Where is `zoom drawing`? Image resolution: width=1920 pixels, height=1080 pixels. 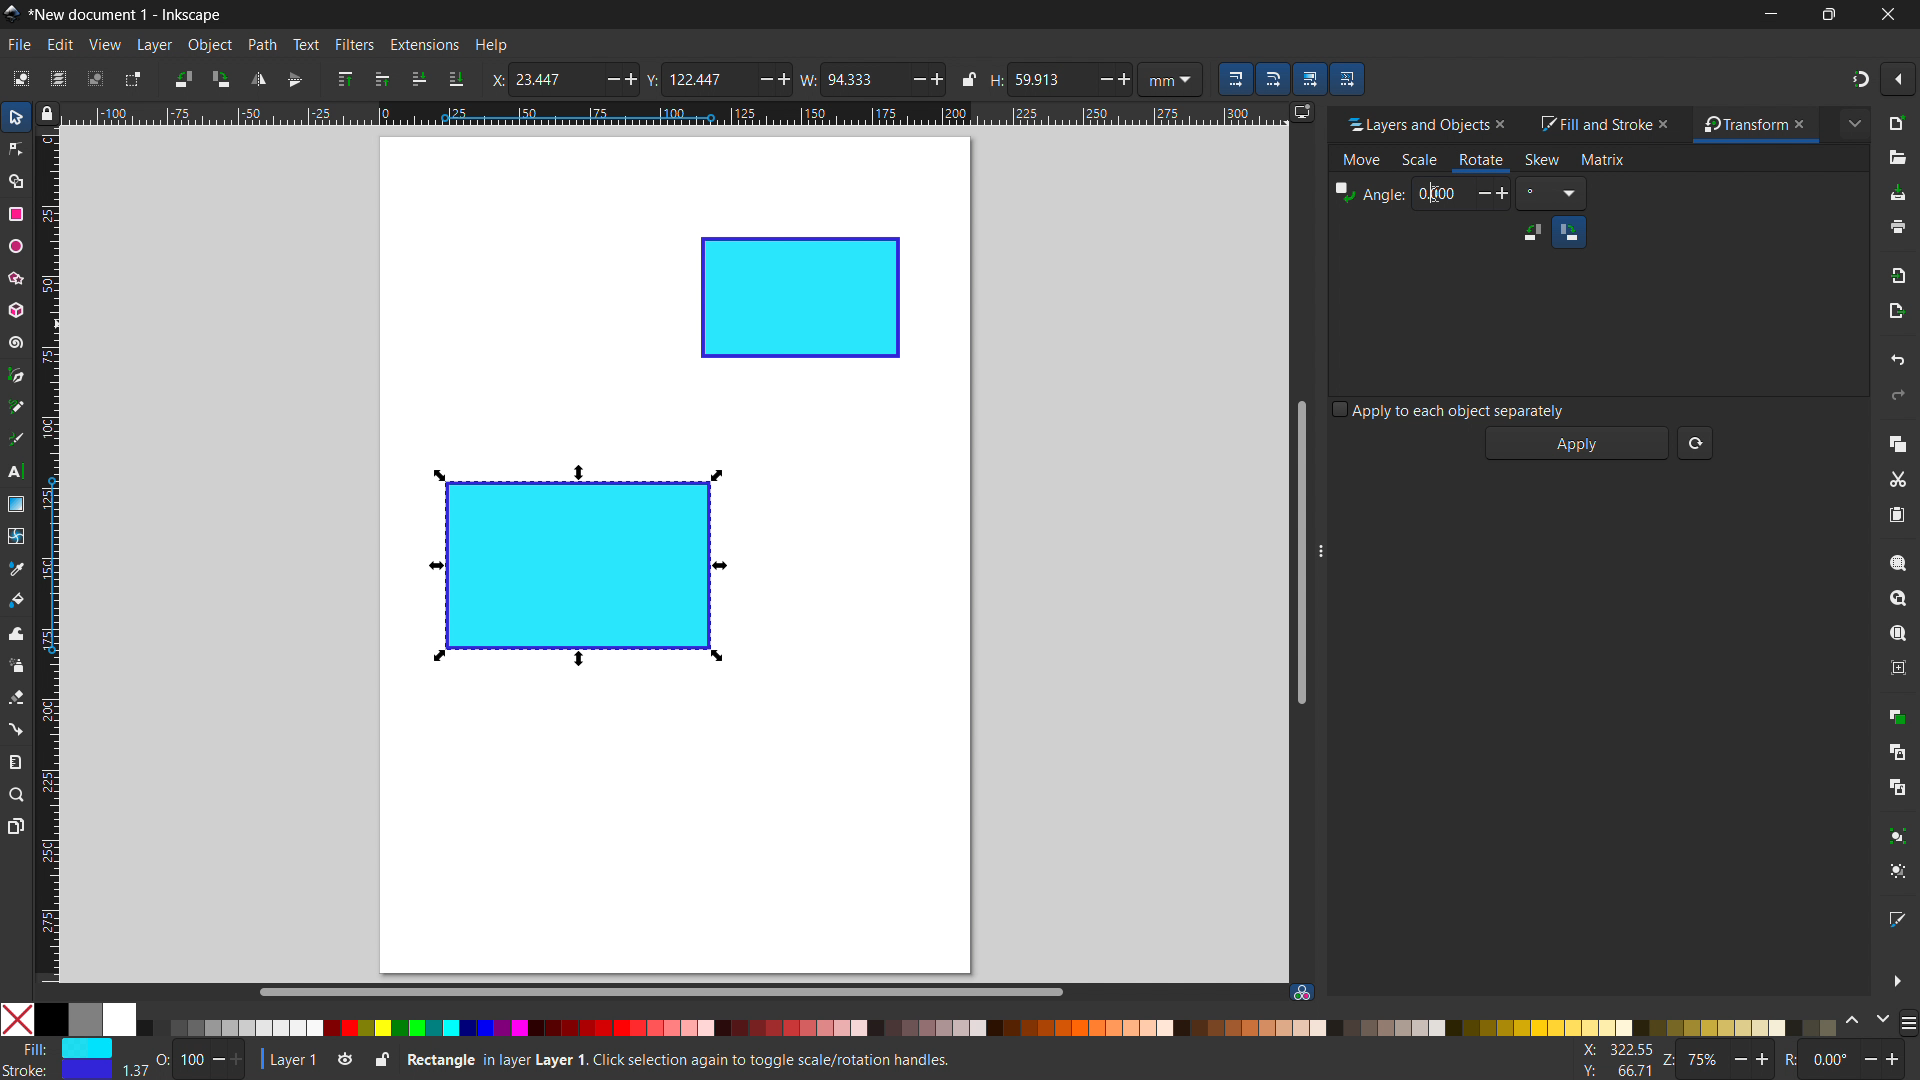 zoom drawing is located at coordinates (1898, 598).